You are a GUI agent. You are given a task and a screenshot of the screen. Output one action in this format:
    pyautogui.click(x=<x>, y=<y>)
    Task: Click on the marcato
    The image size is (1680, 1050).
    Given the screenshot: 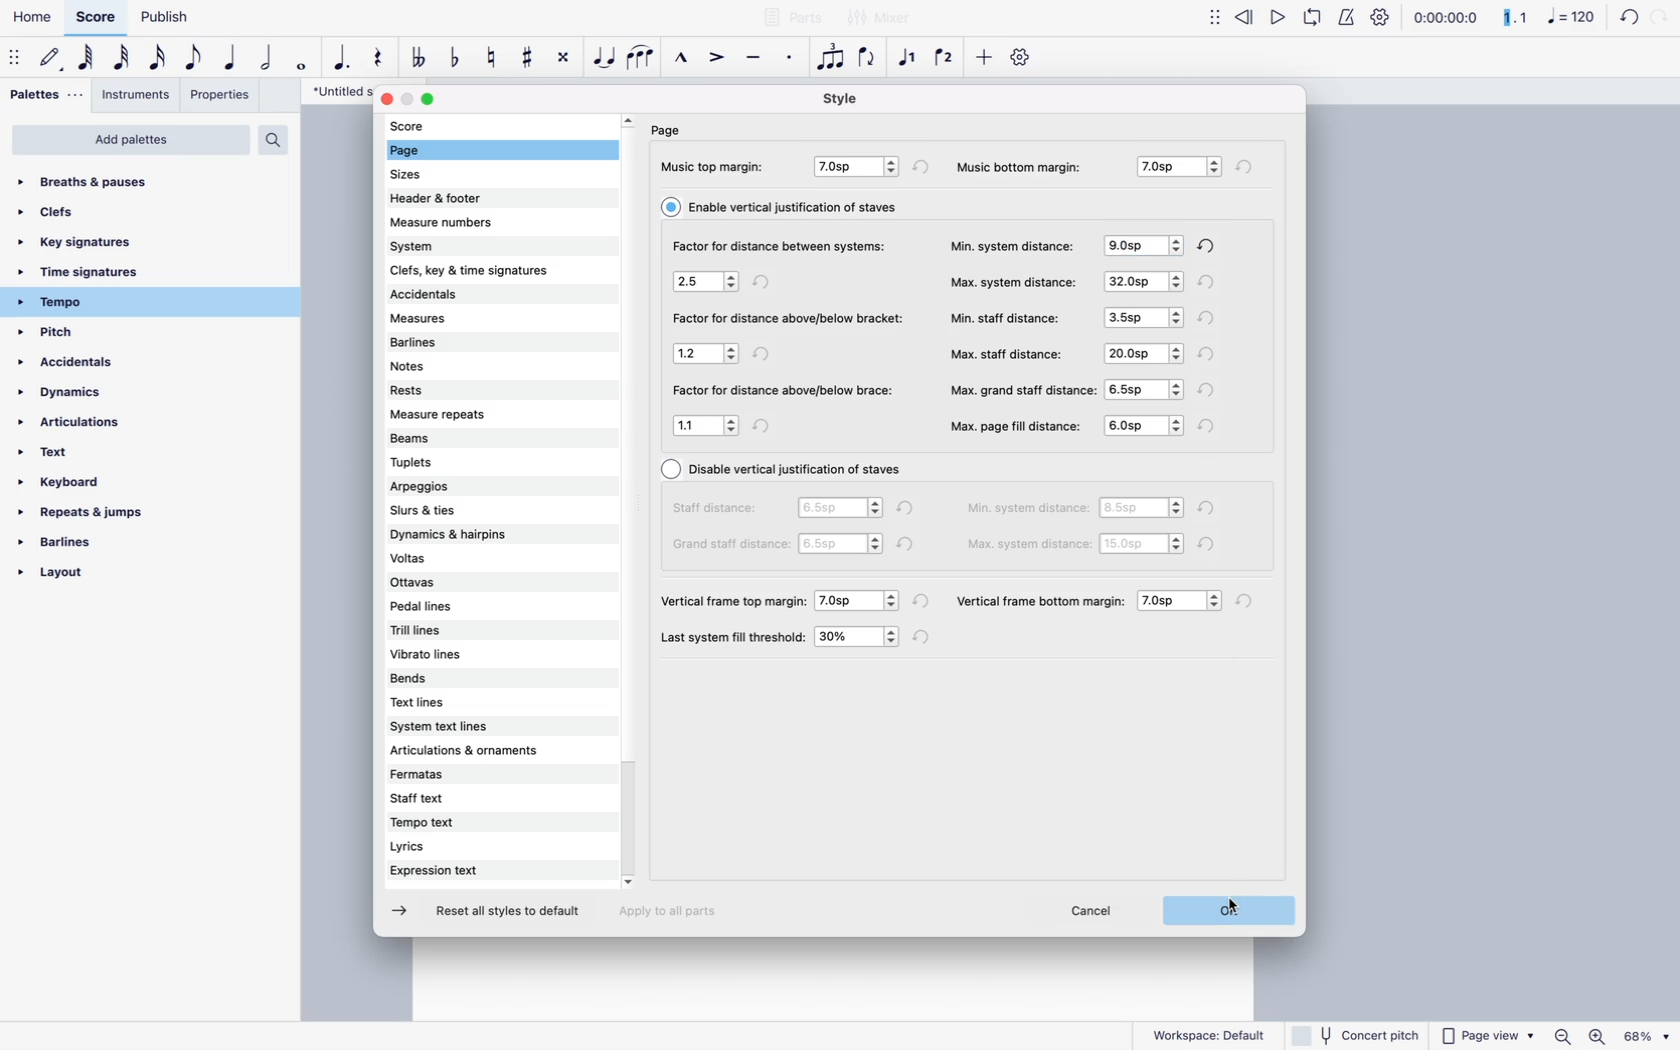 What is the action you would take?
    pyautogui.click(x=685, y=58)
    